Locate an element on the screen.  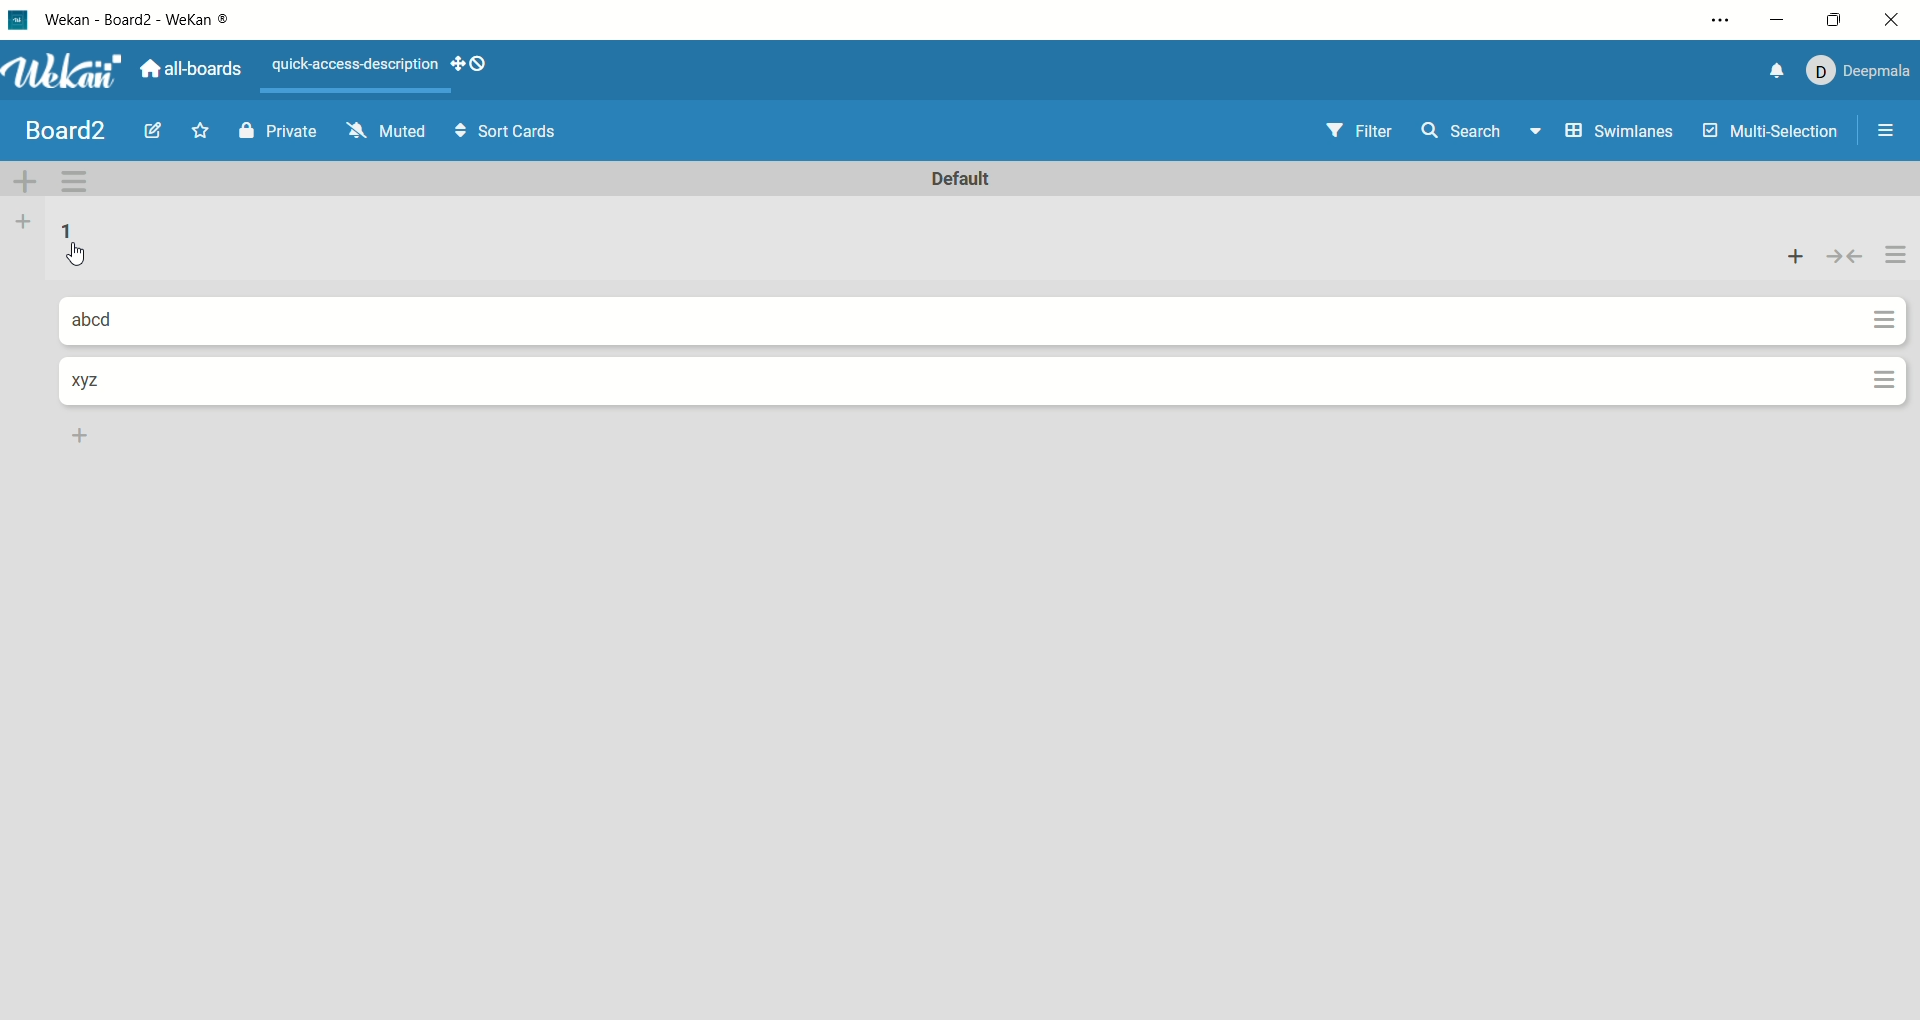
add swimlane is located at coordinates (28, 178).